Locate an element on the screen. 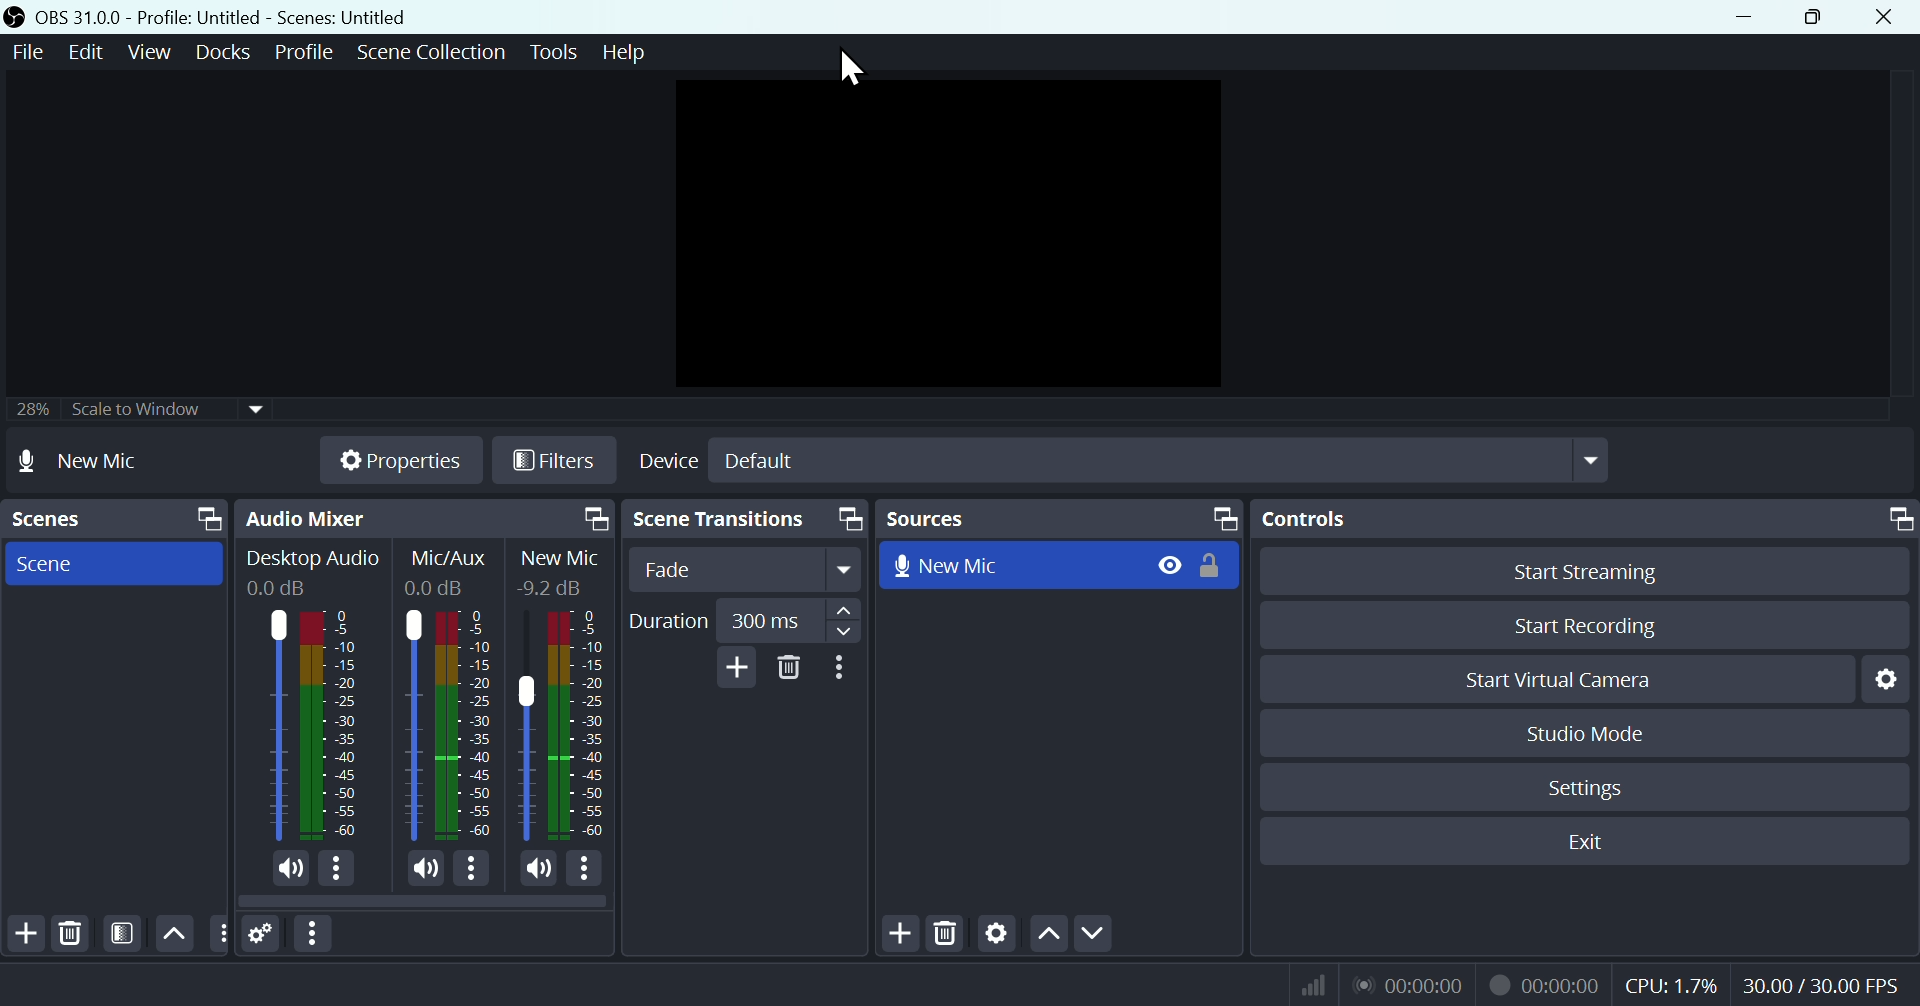 The image size is (1920, 1006). Desktop Audio is located at coordinates (273, 725).